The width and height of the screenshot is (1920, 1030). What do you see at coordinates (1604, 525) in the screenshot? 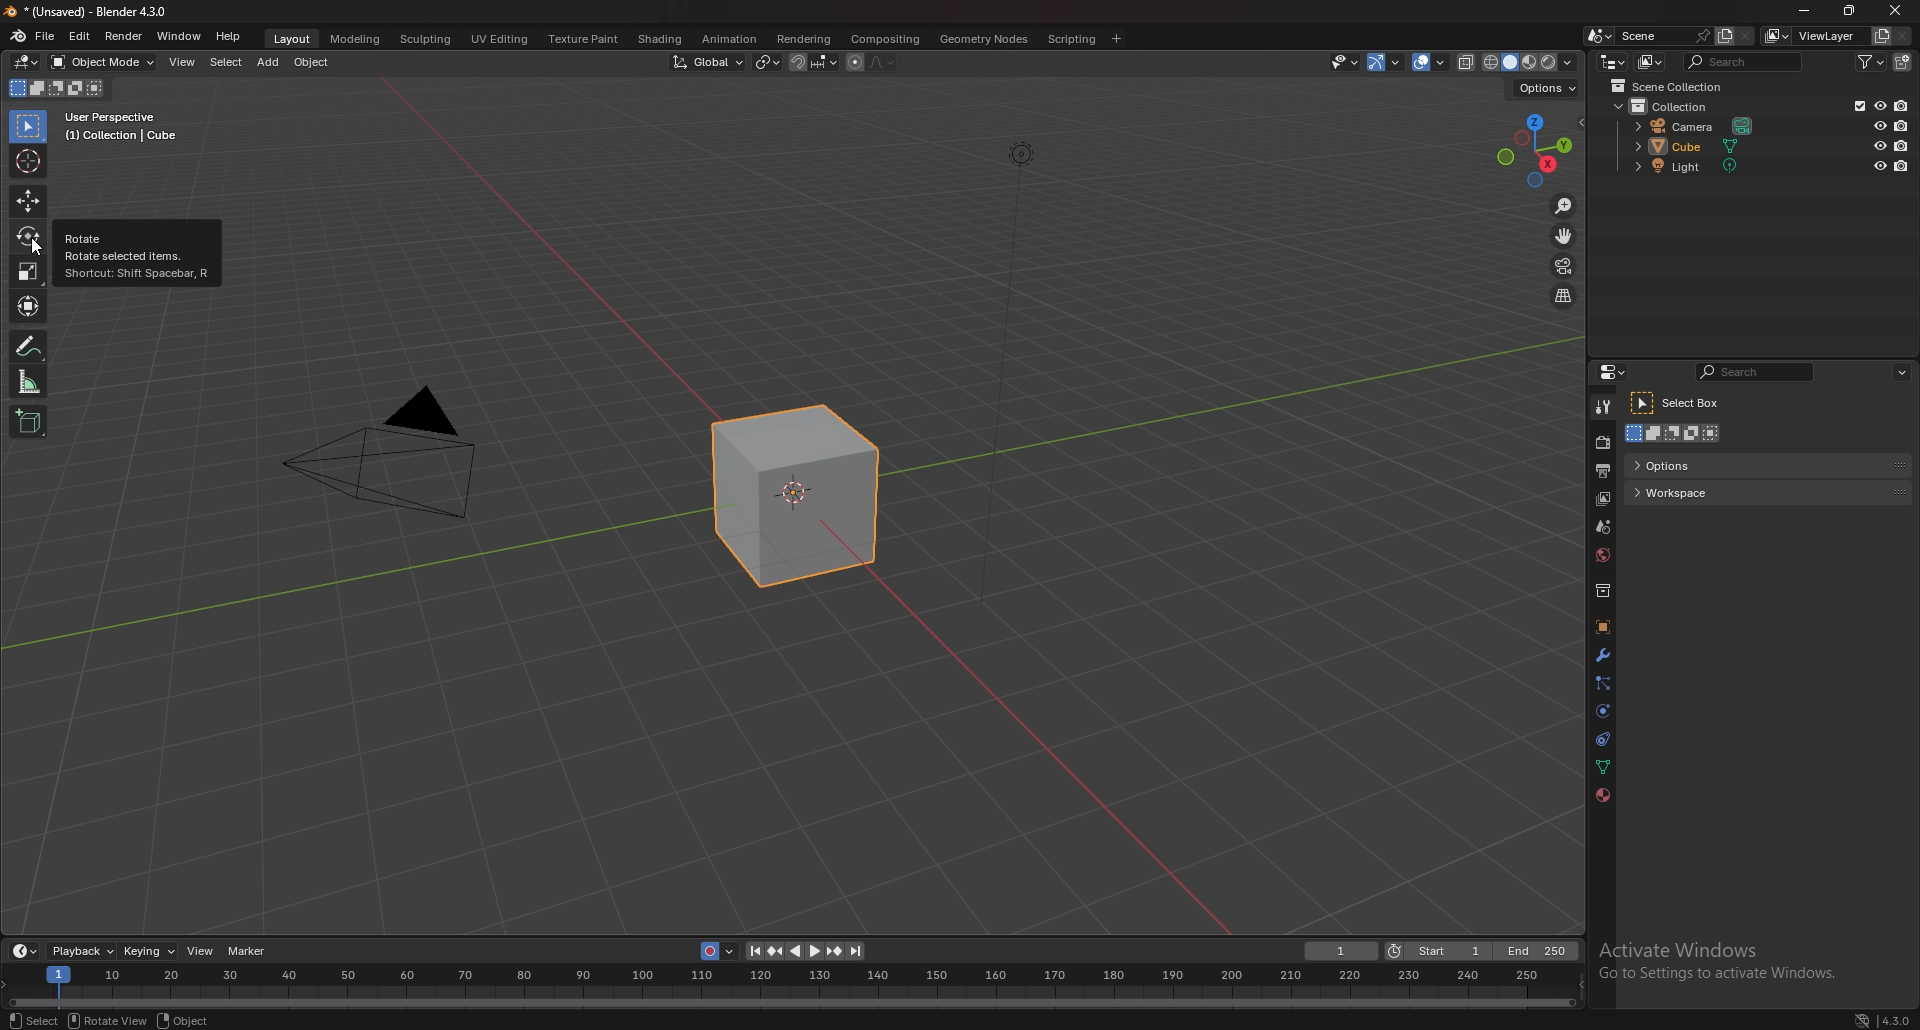
I see `scene` at bounding box center [1604, 525].